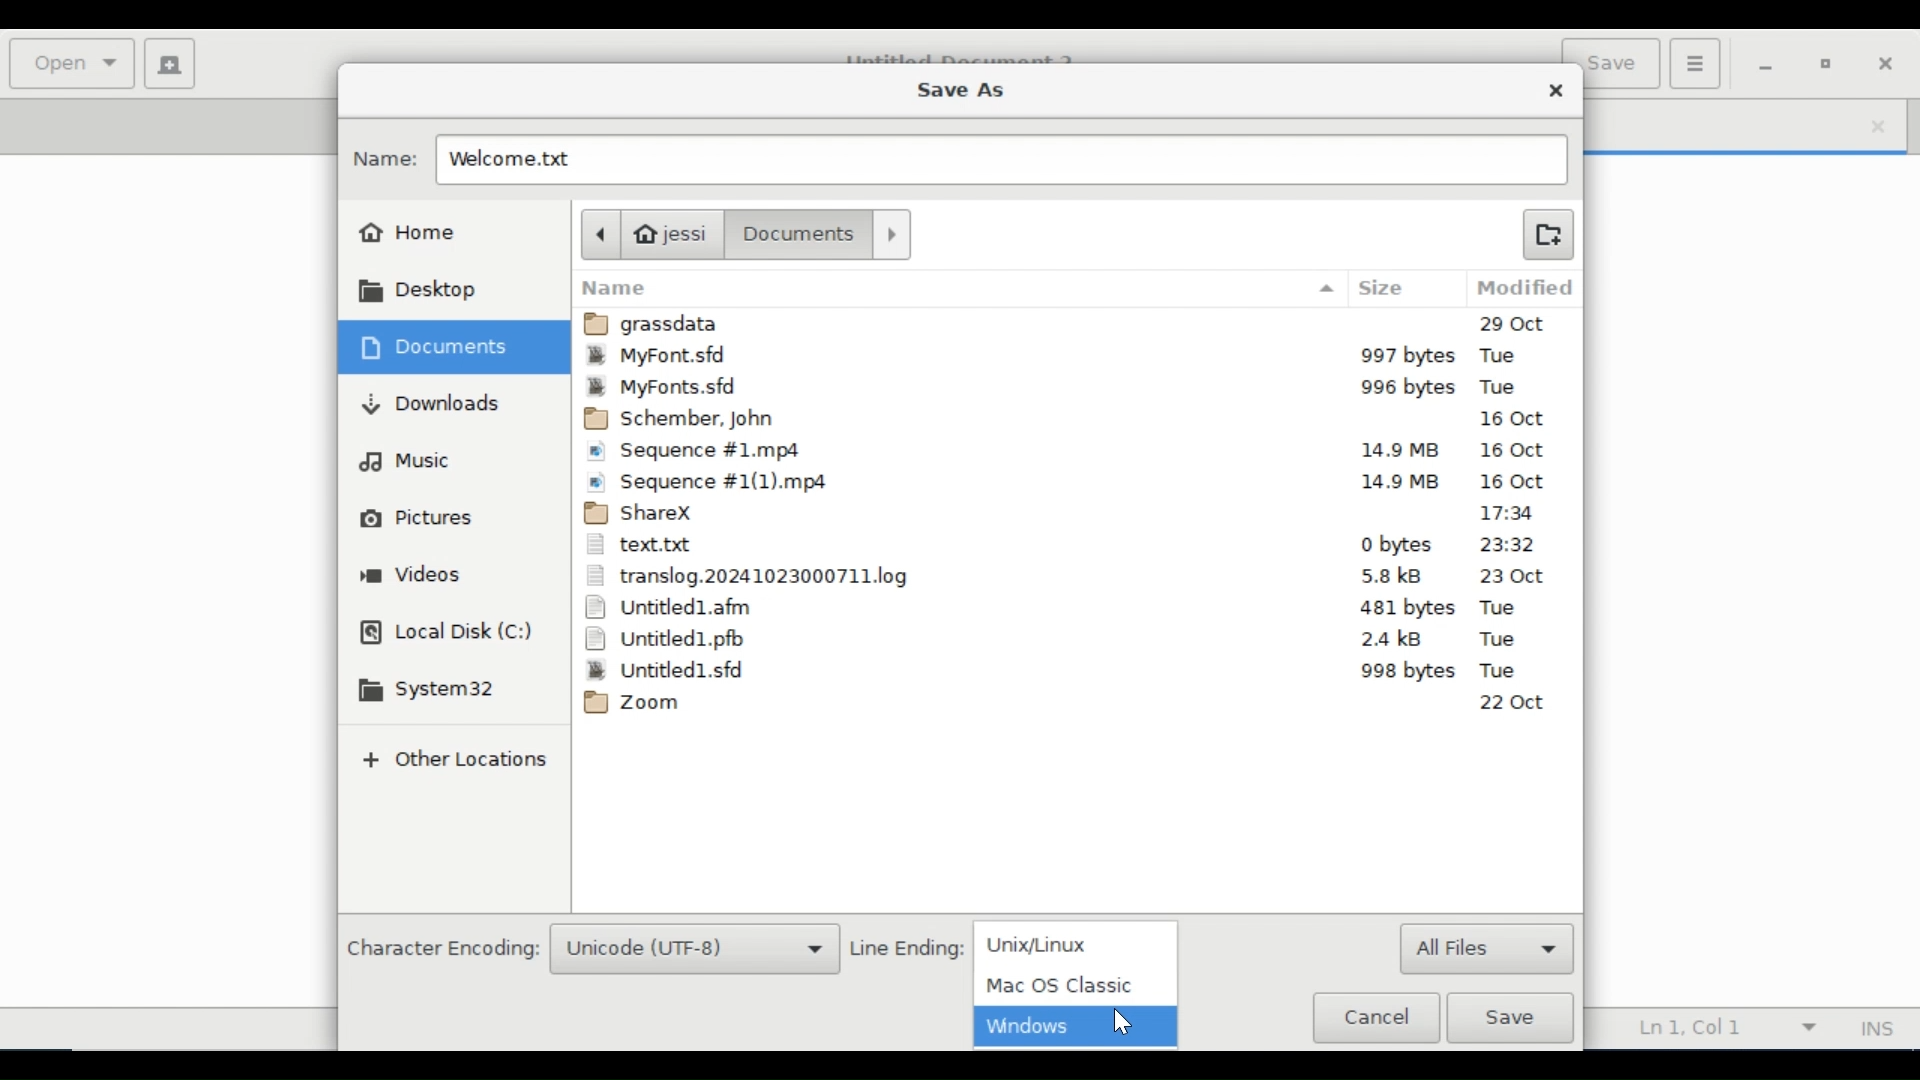 The image size is (1920, 1080). Describe the element at coordinates (425, 690) in the screenshot. I see `System 32` at that location.